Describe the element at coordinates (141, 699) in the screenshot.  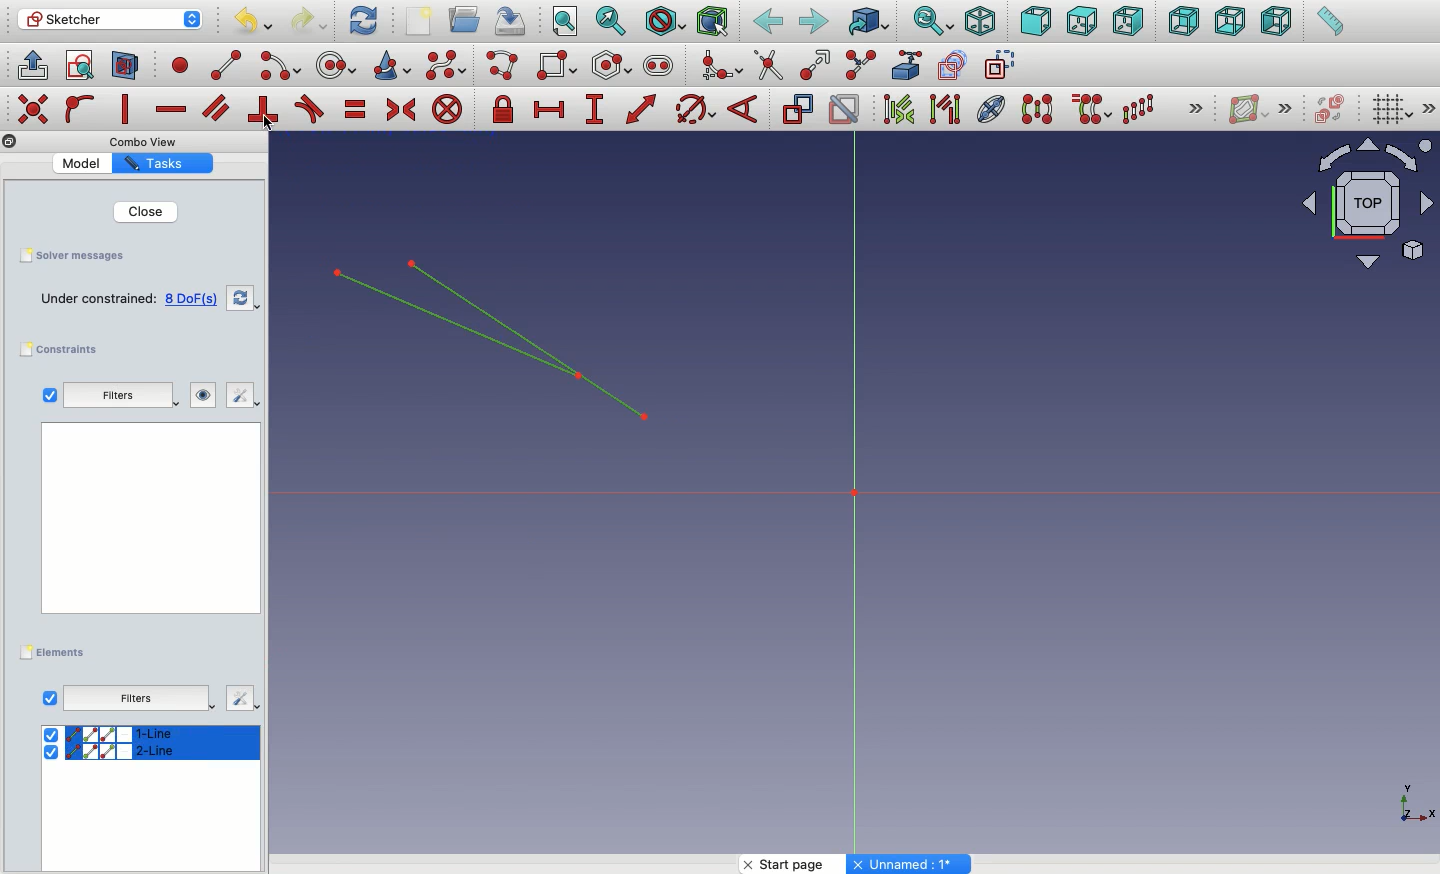
I see `` at that location.